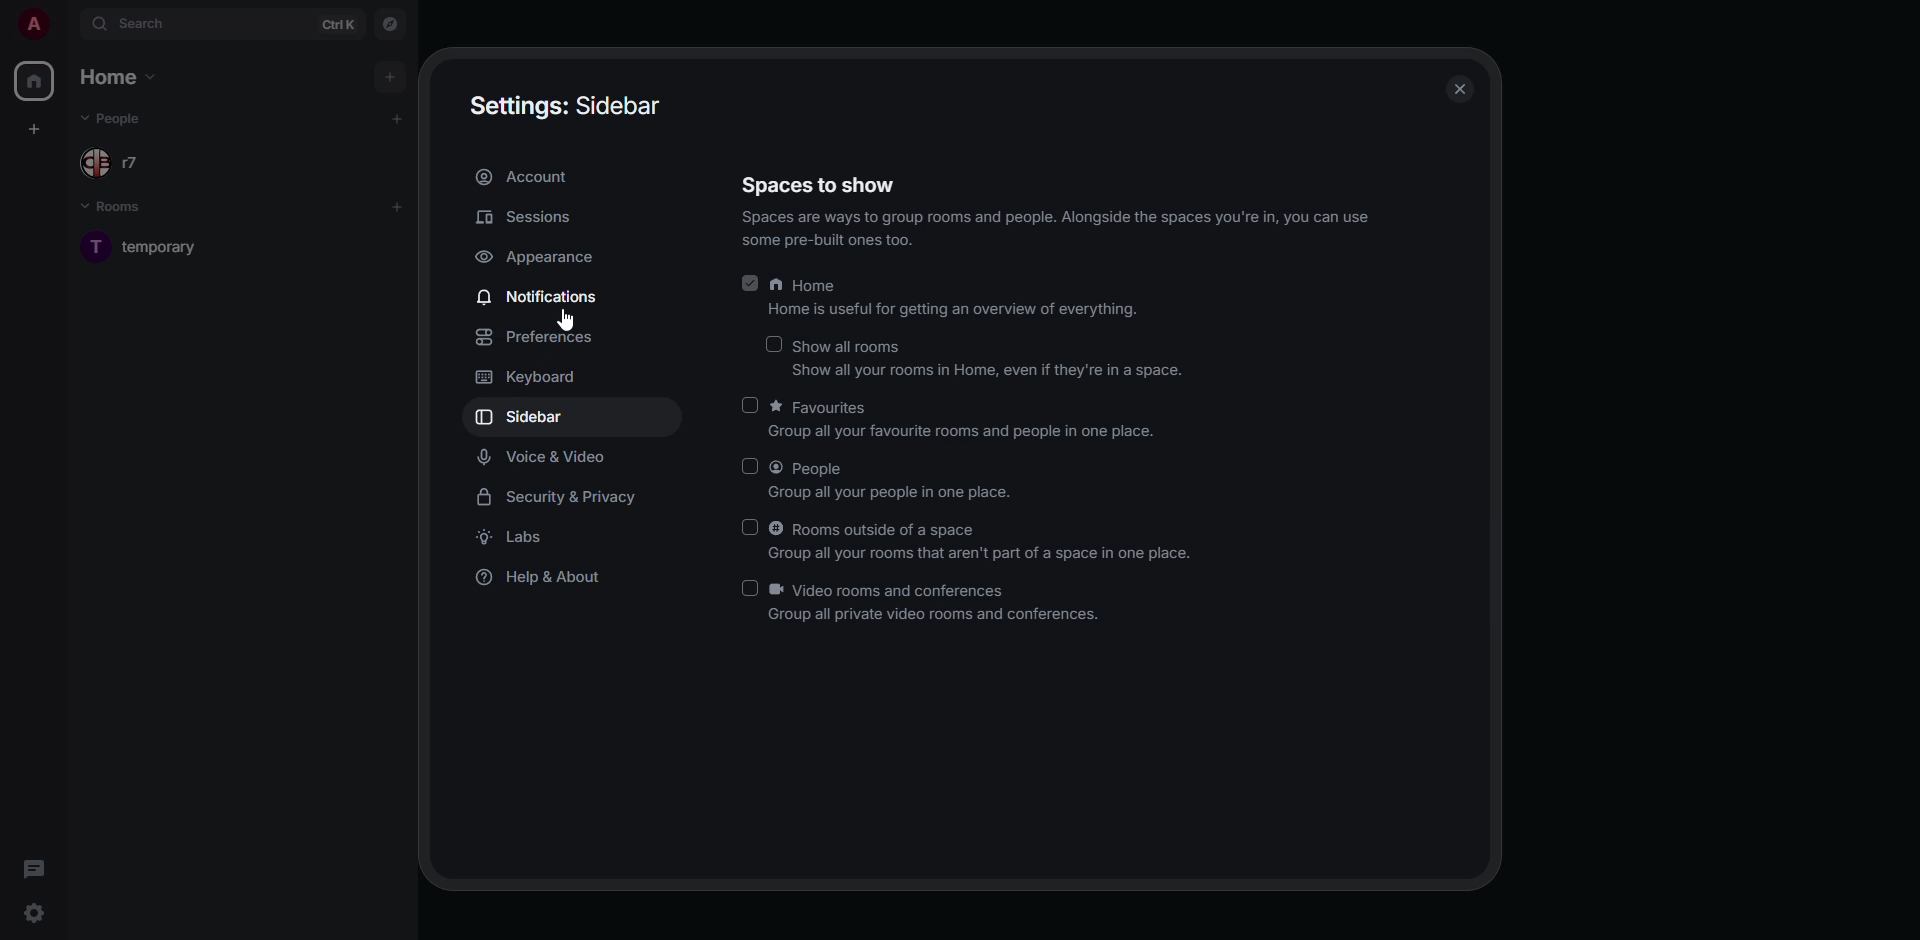 Image resolution: width=1920 pixels, height=940 pixels. What do you see at coordinates (522, 535) in the screenshot?
I see `labs` at bounding box center [522, 535].